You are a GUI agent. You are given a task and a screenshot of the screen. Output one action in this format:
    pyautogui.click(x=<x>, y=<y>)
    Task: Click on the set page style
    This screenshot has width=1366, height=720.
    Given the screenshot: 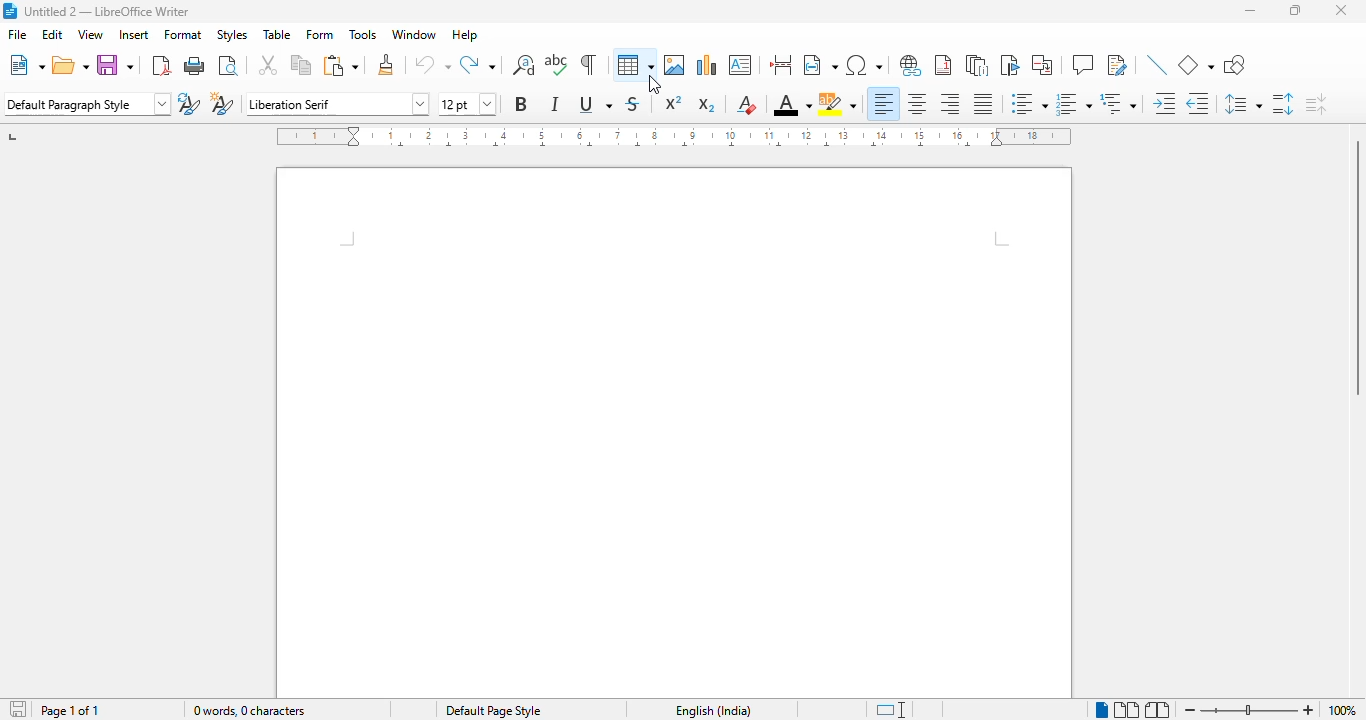 What is the action you would take?
    pyautogui.click(x=86, y=103)
    